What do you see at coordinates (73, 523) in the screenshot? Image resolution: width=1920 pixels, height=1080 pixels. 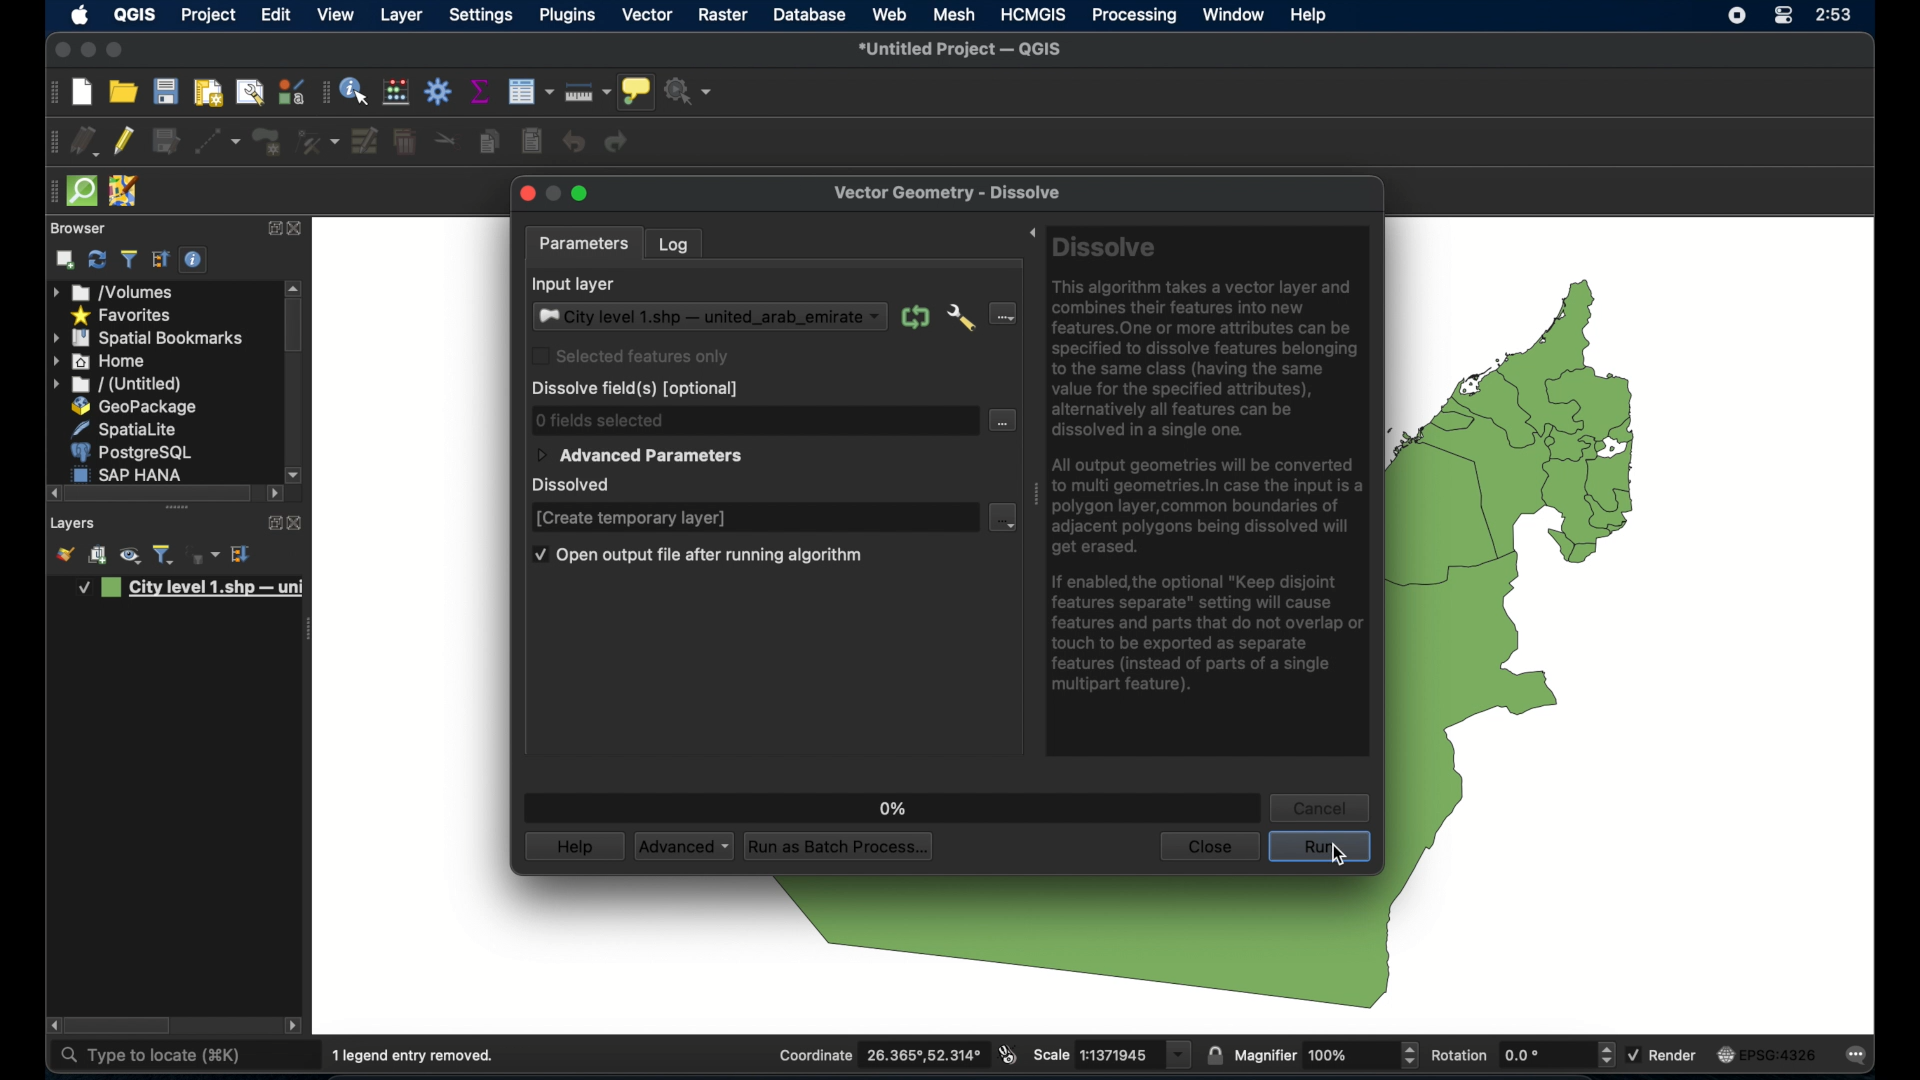 I see `layers` at bounding box center [73, 523].